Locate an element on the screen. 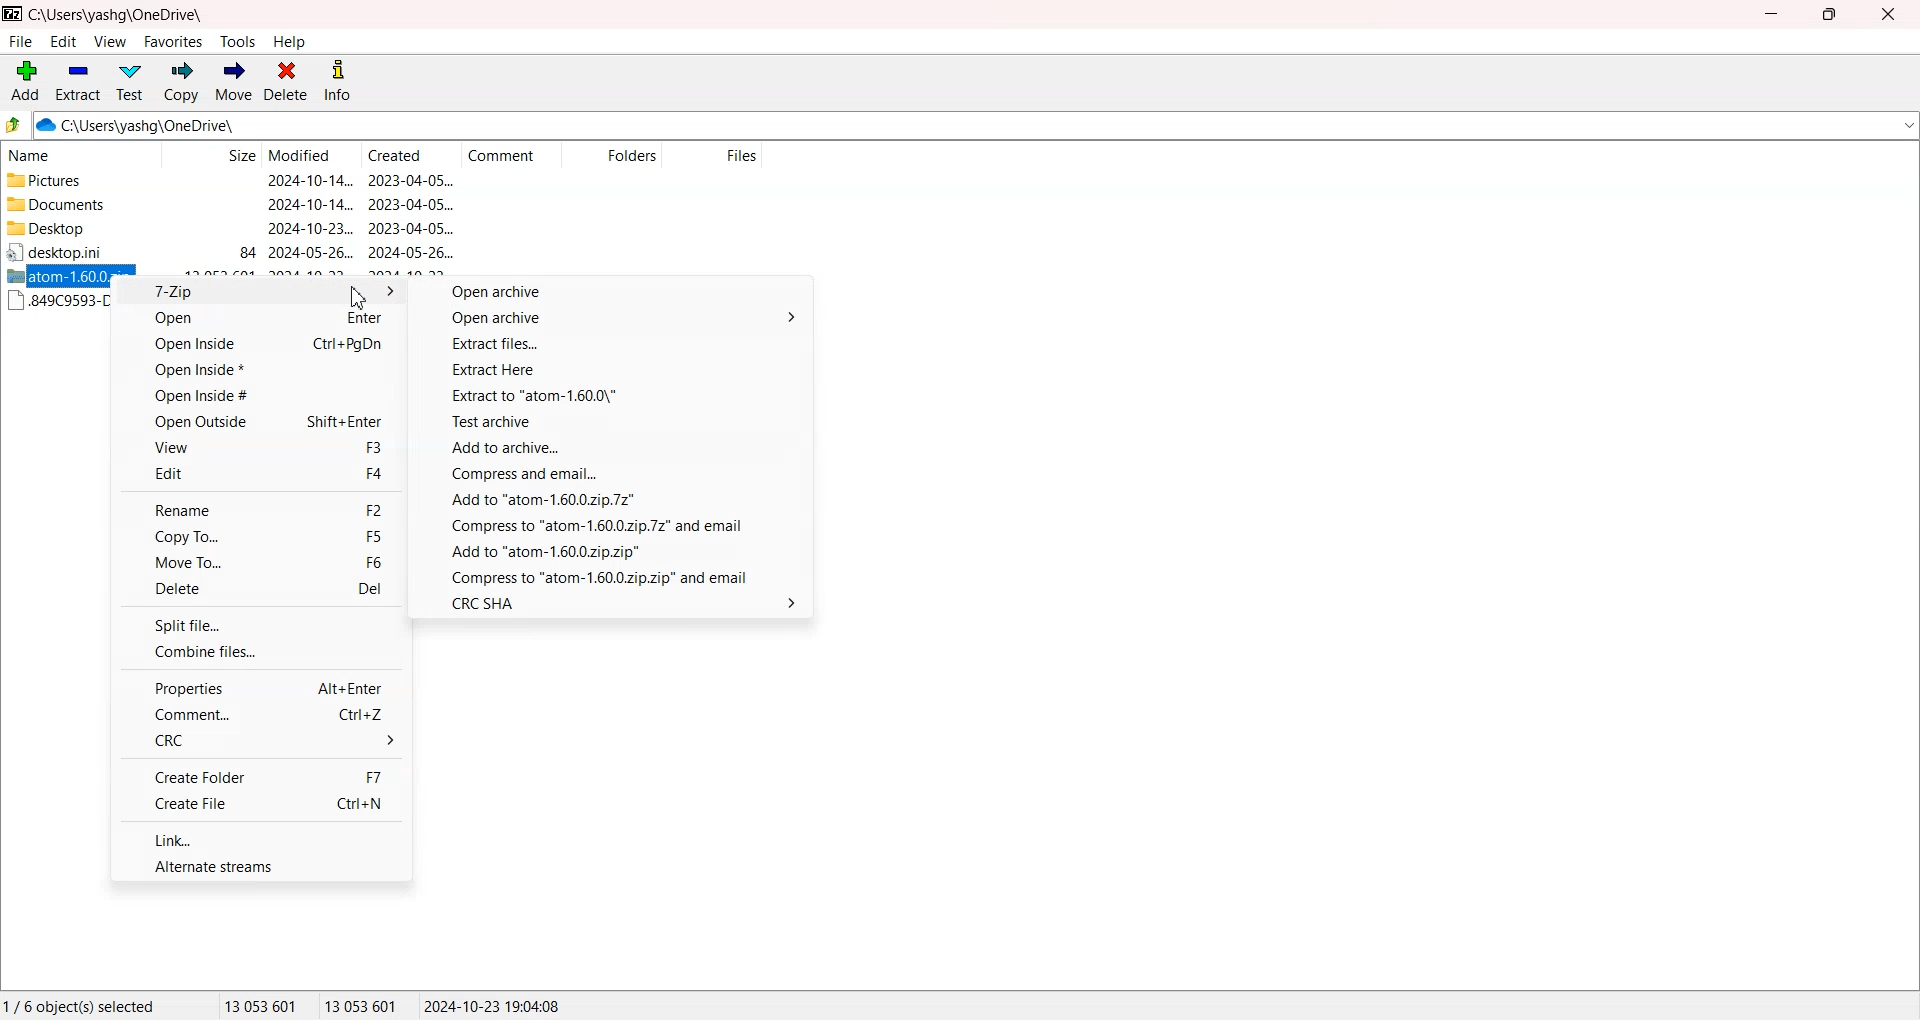 The width and height of the screenshot is (1920, 1020). Add to 7z is located at coordinates (614, 500).